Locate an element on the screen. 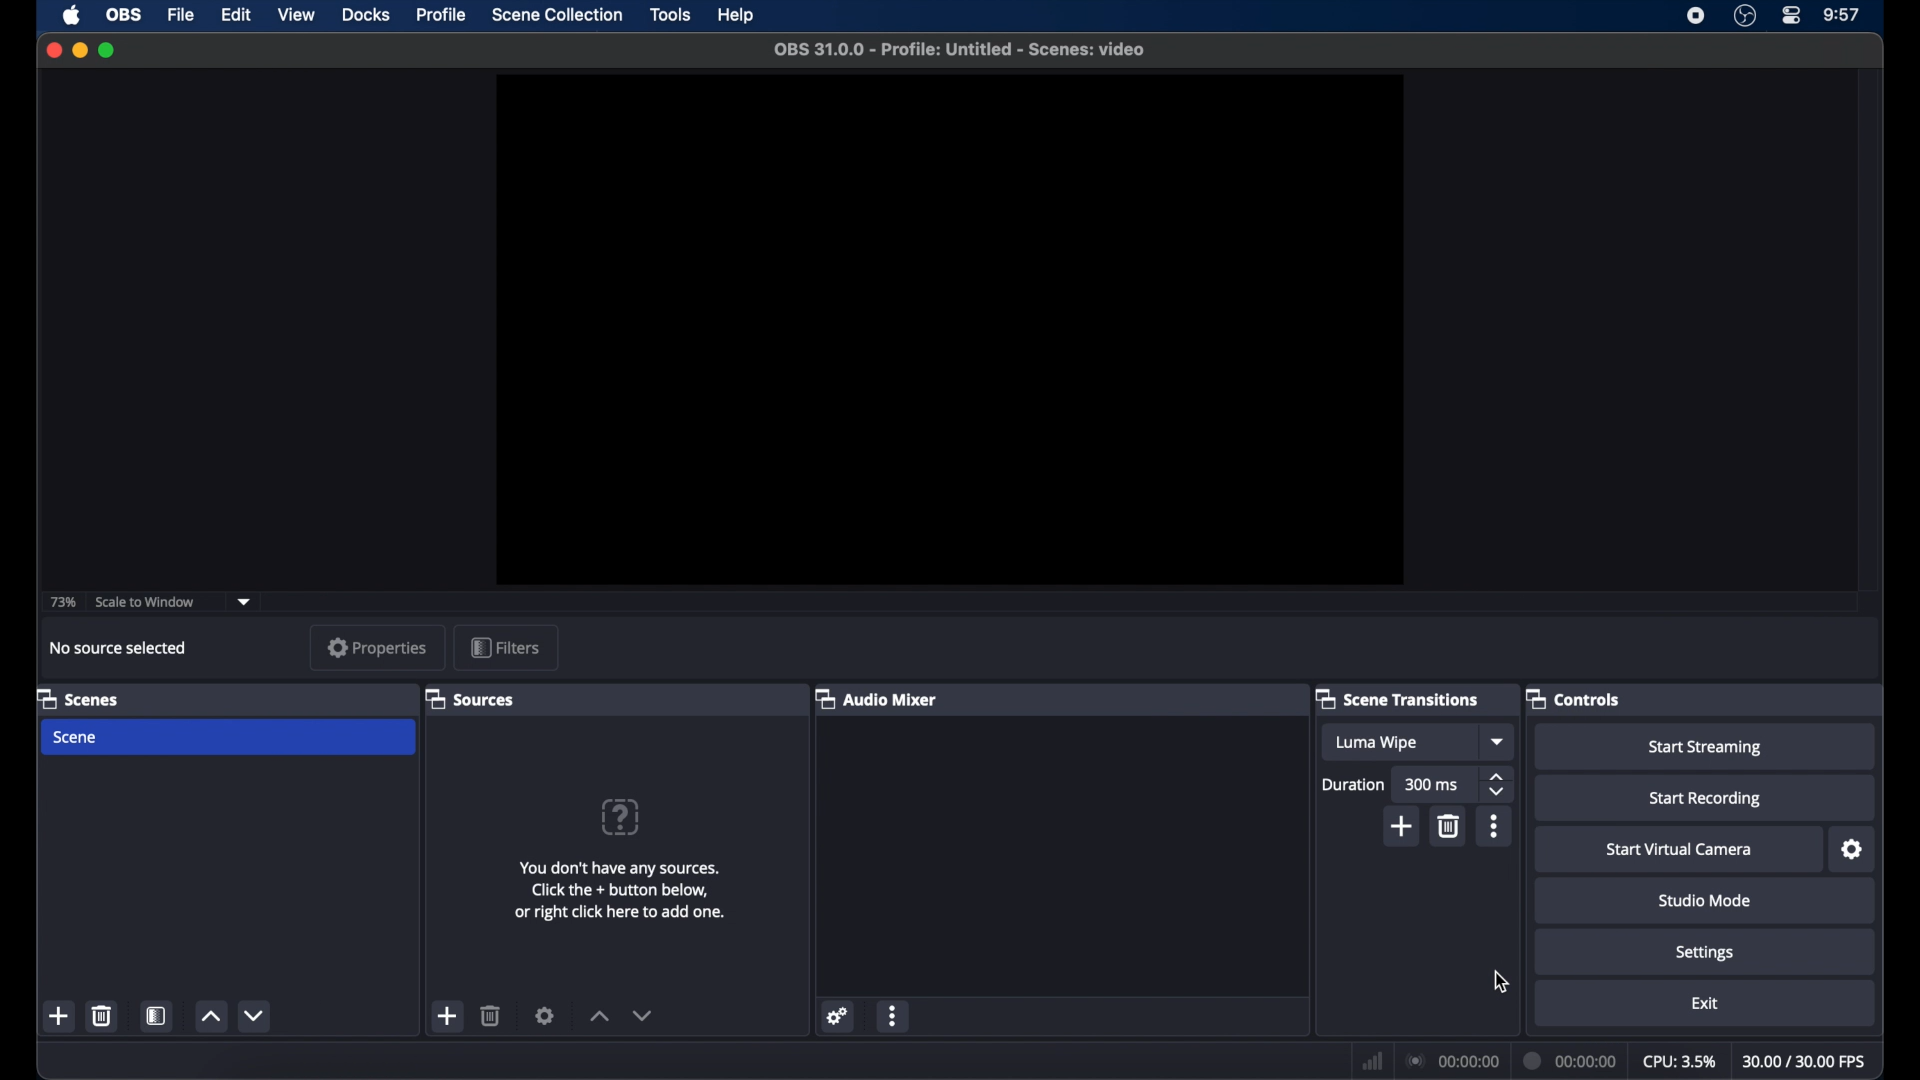 This screenshot has width=1920, height=1080. settings is located at coordinates (1705, 952).